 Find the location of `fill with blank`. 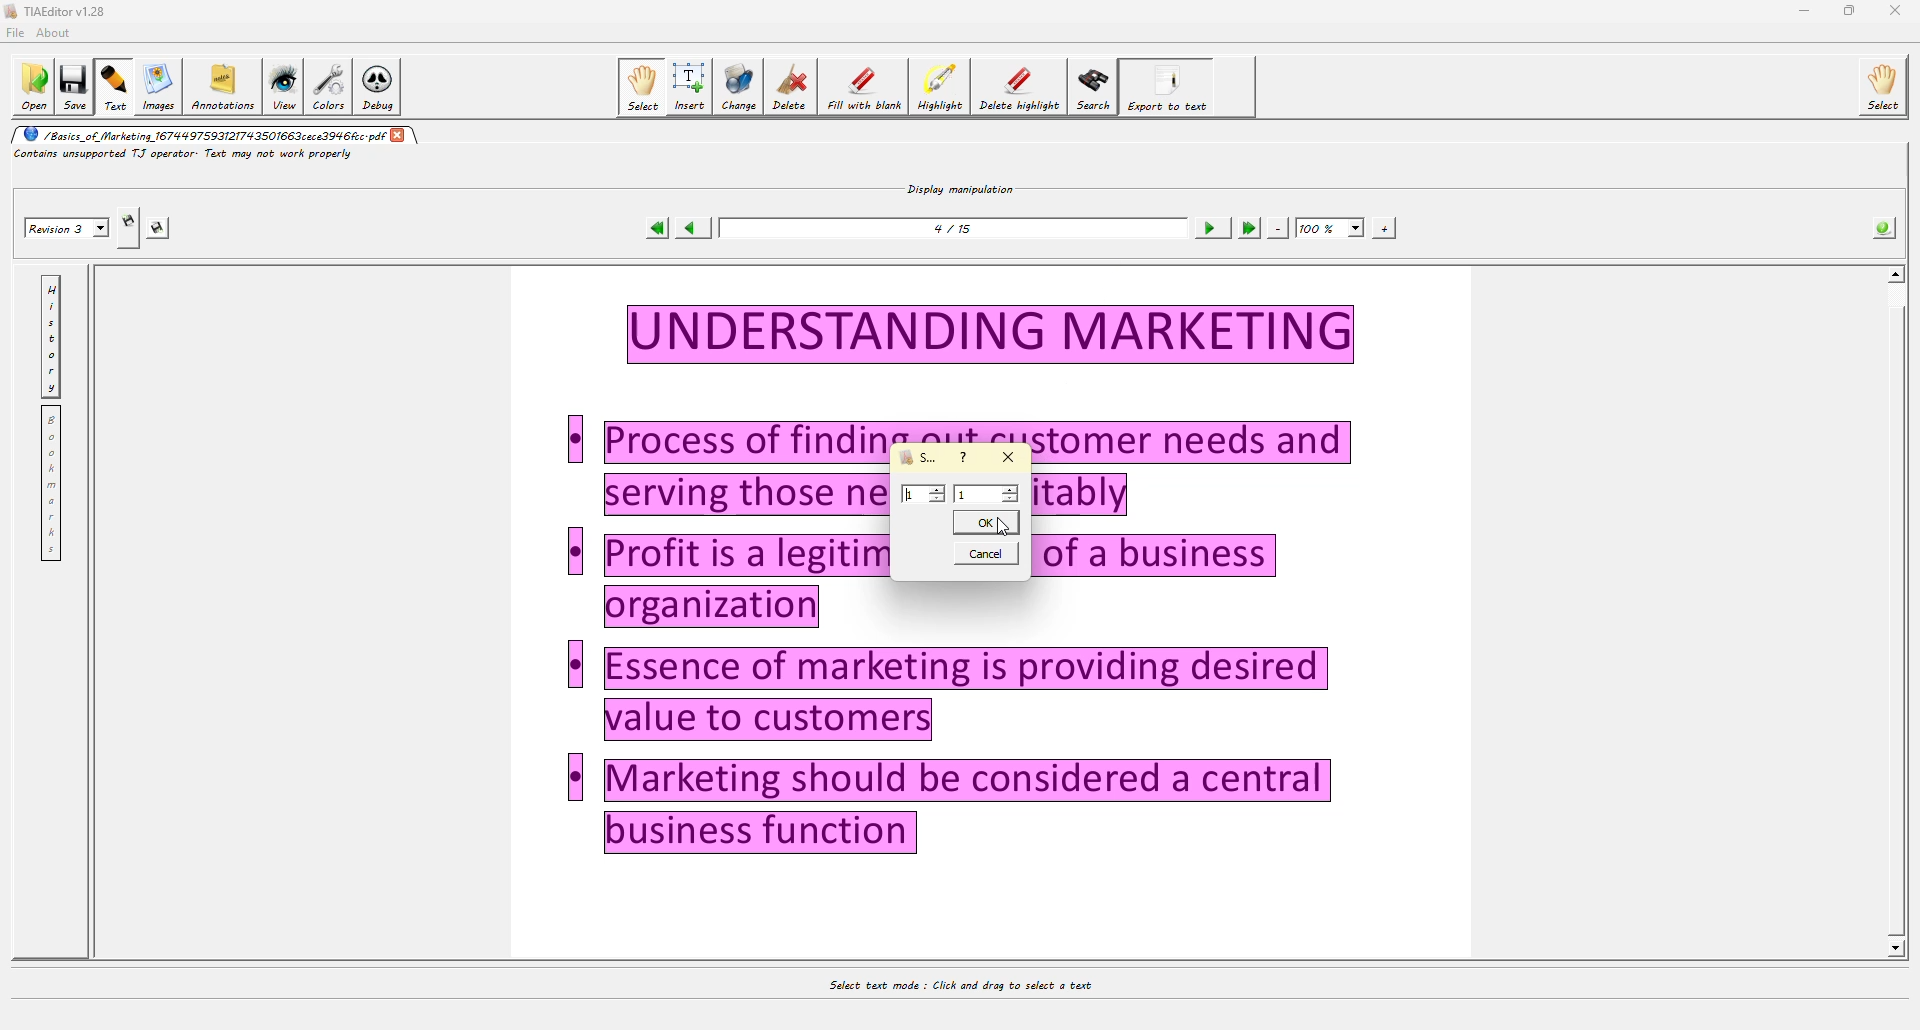

fill with blank is located at coordinates (863, 88).